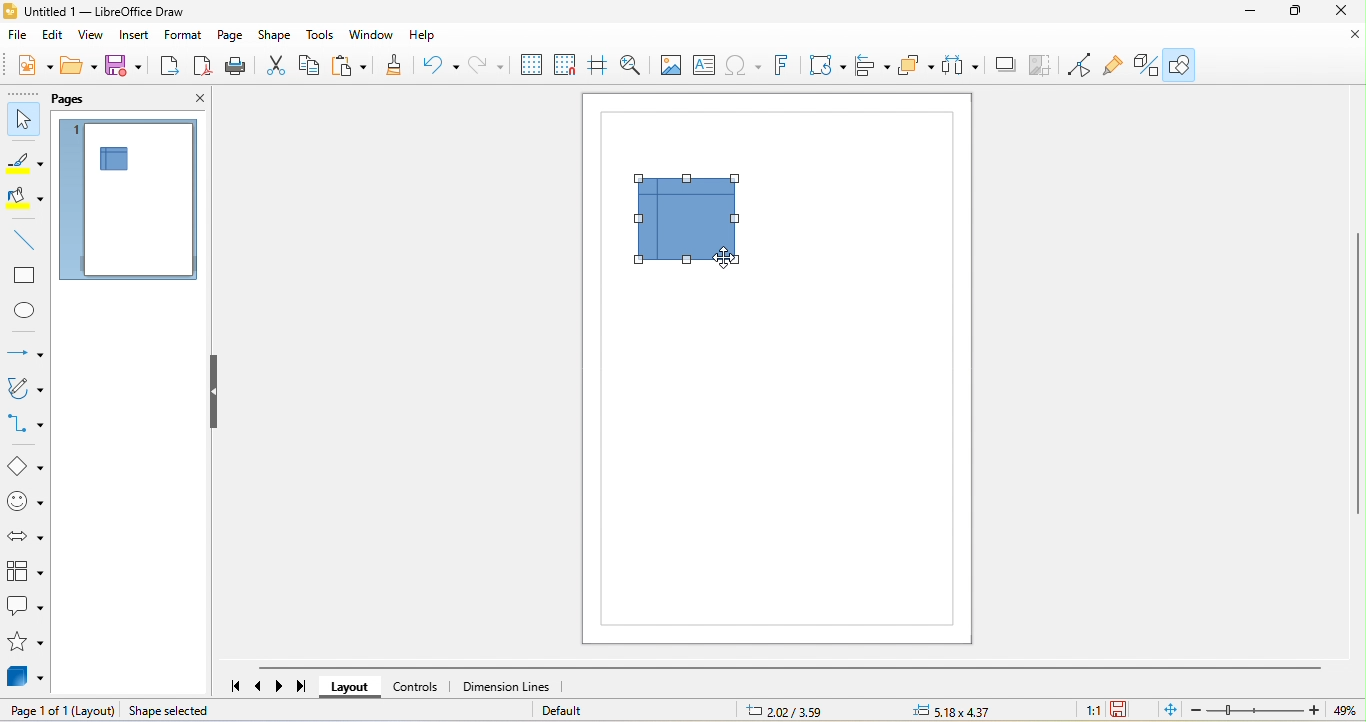  What do you see at coordinates (276, 68) in the screenshot?
I see `cut` at bounding box center [276, 68].